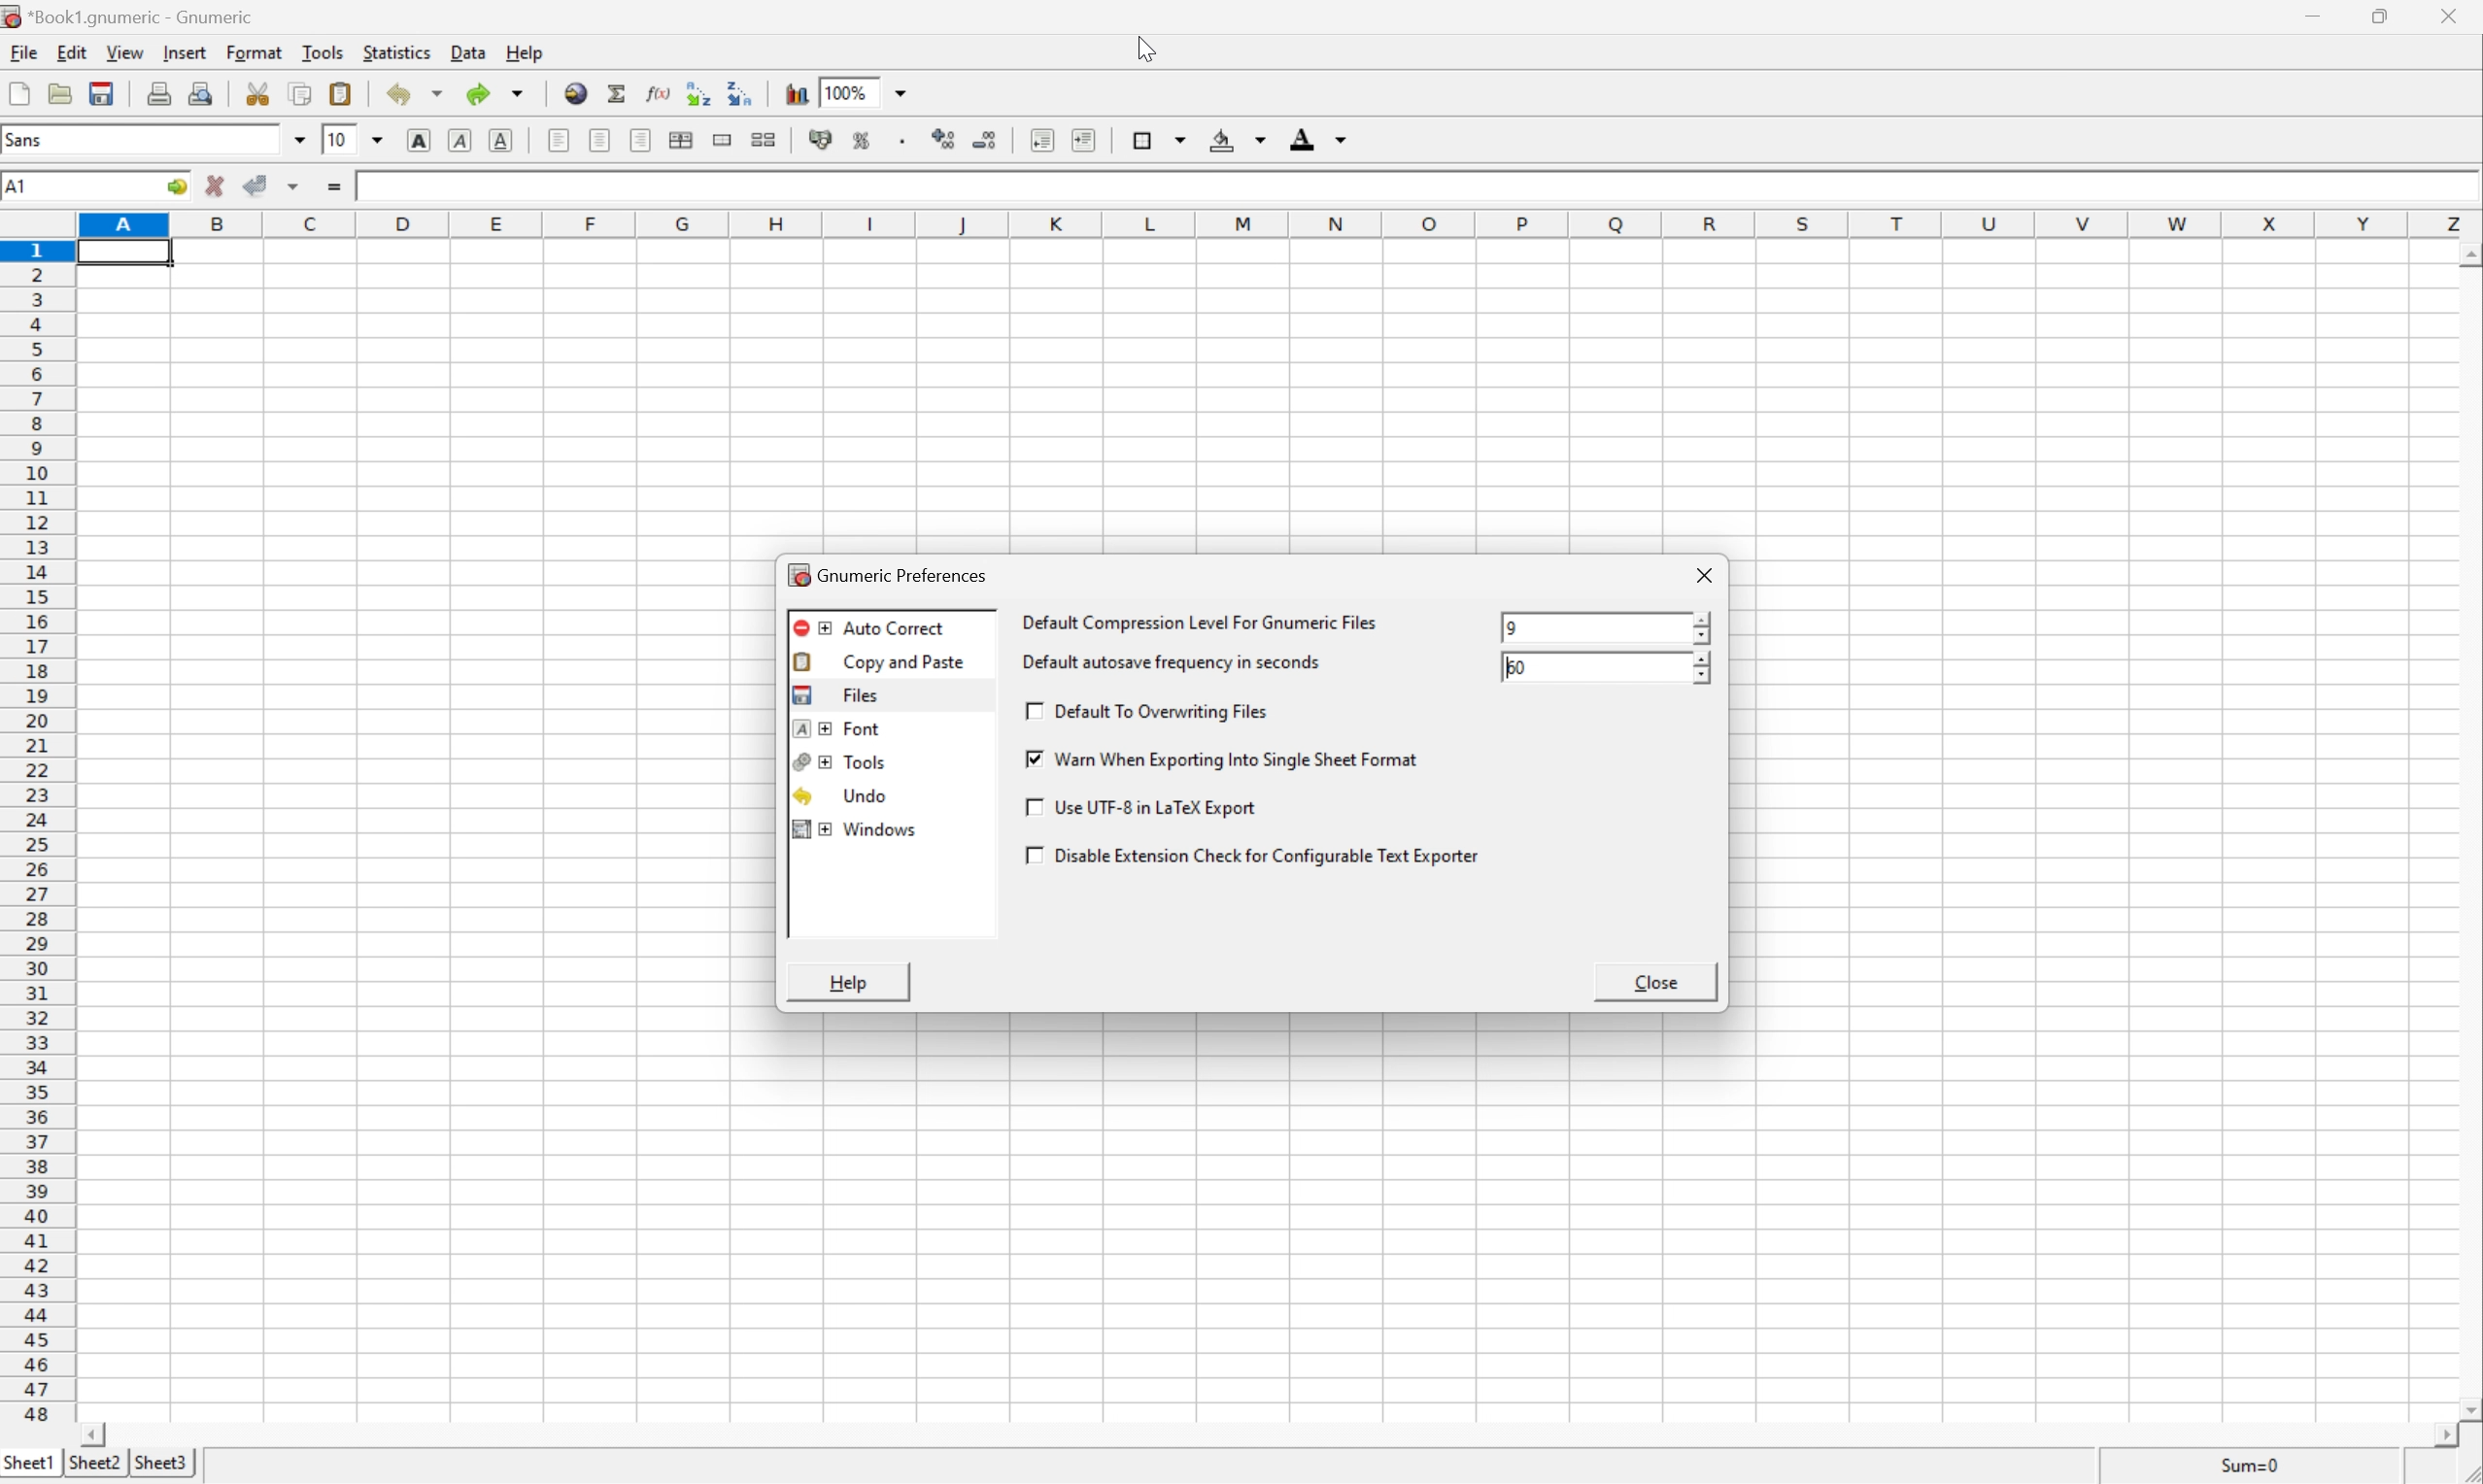 This screenshot has height=1484, width=2483. Describe the element at coordinates (1145, 807) in the screenshot. I see `use UTF-8 in a LaTex Export` at that location.